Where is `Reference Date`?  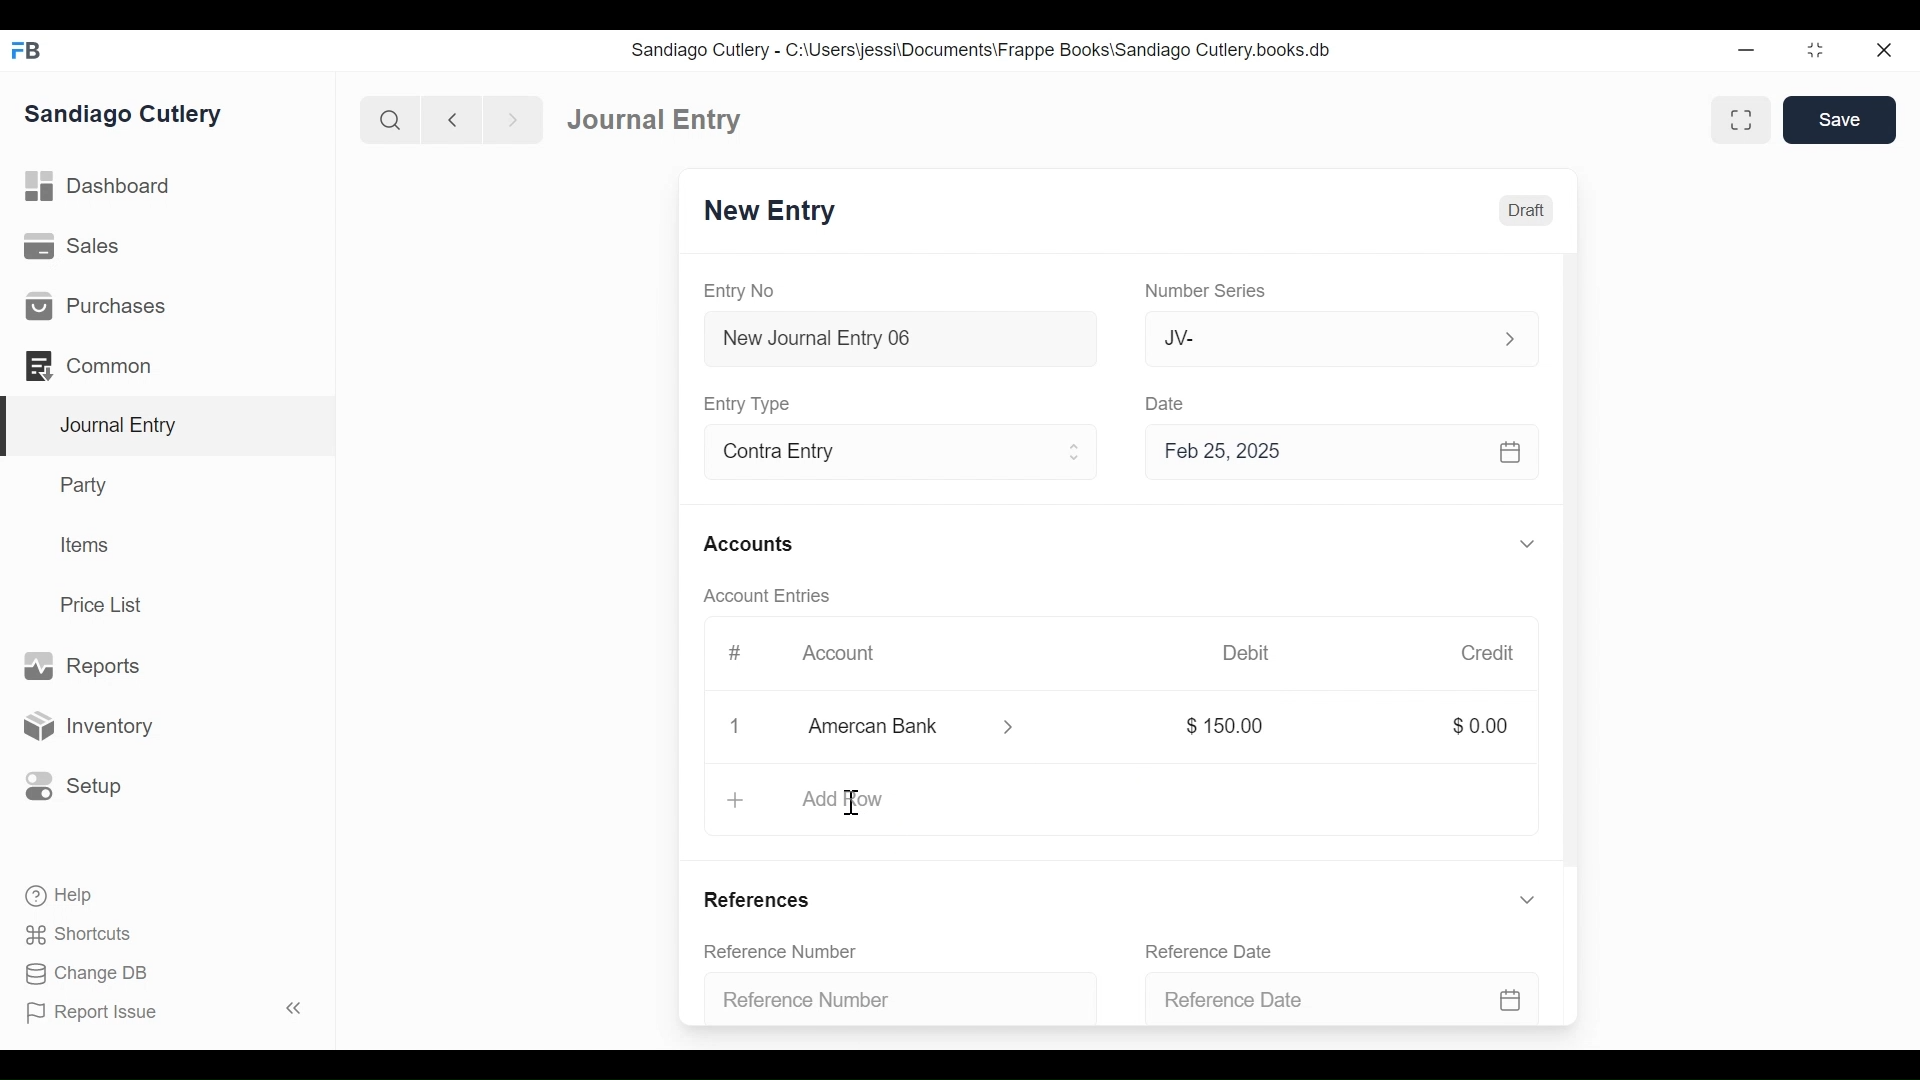
Reference Date is located at coordinates (1219, 951).